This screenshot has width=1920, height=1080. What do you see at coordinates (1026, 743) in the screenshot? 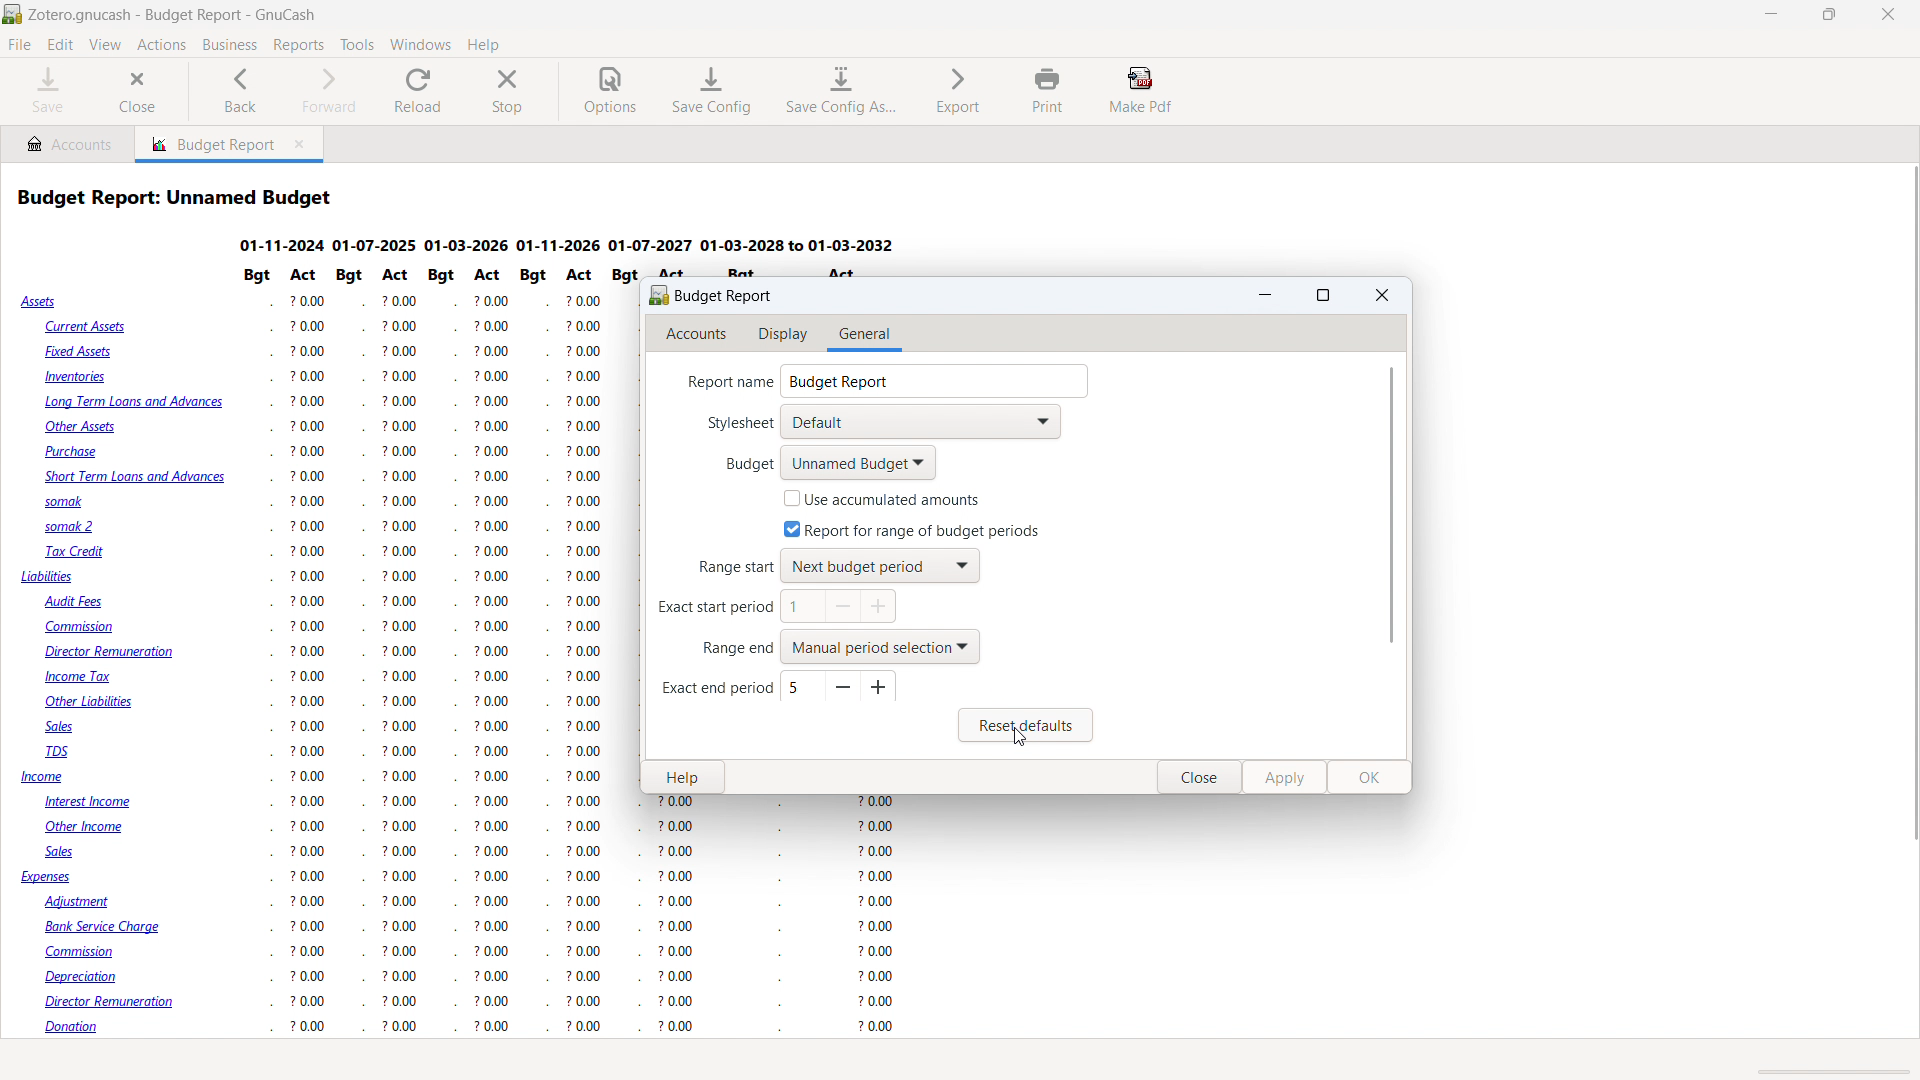
I see `cursor` at bounding box center [1026, 743].